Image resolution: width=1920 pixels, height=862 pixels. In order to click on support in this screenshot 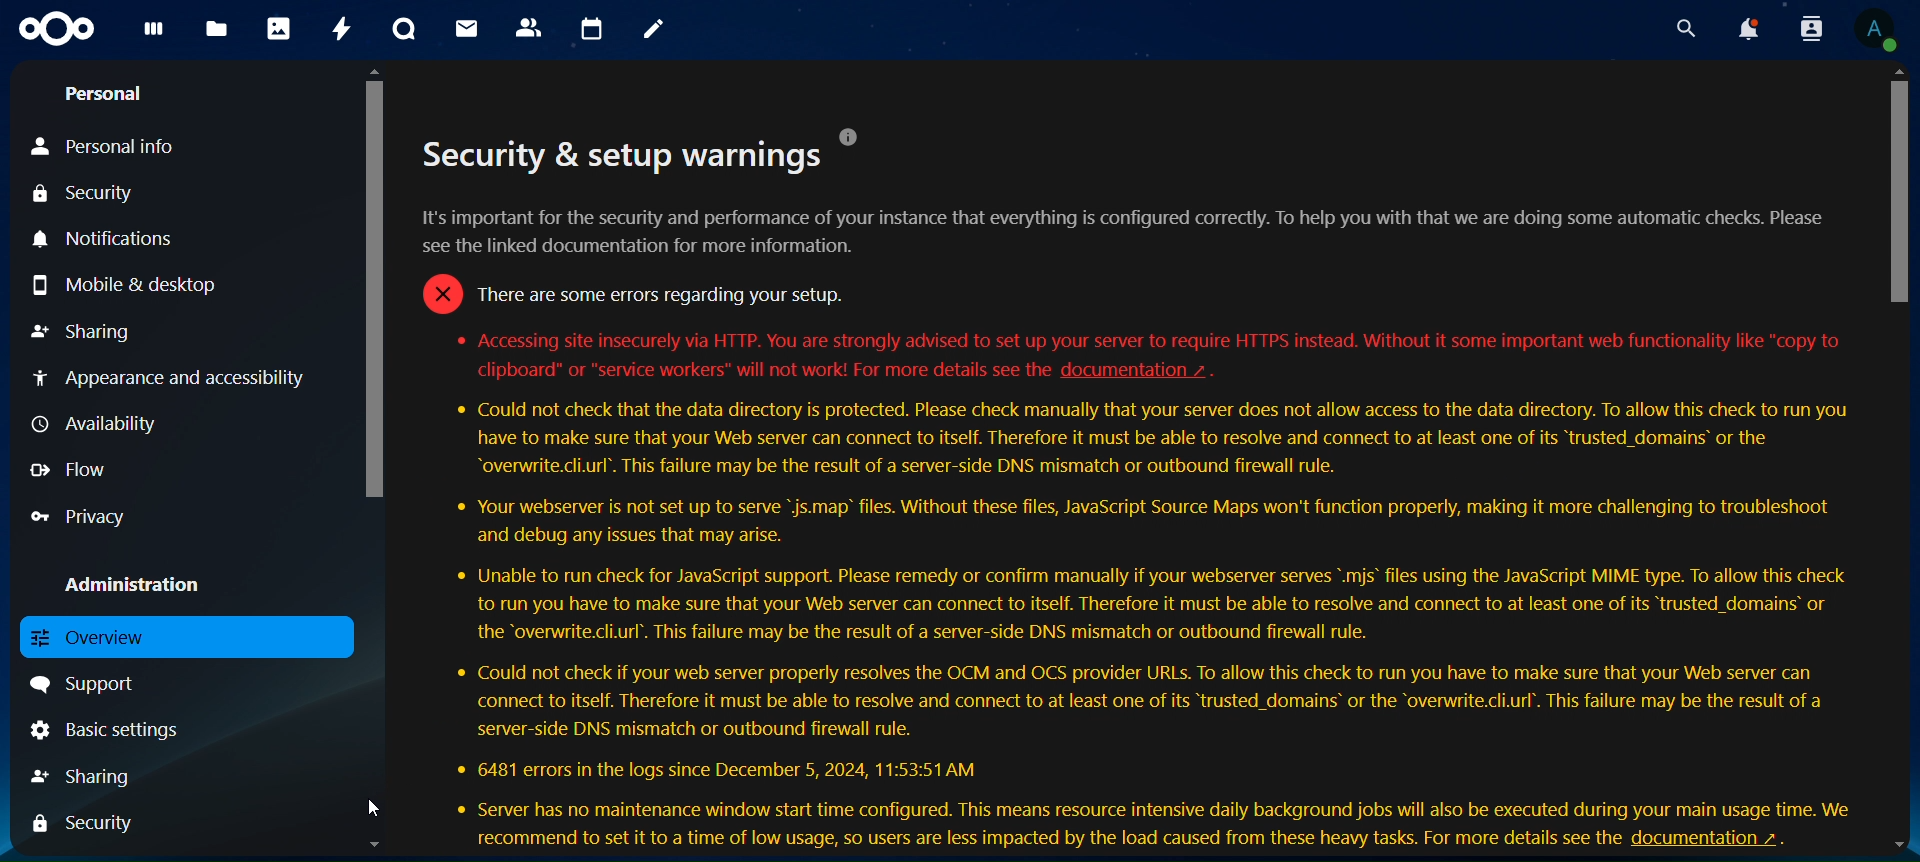, I will do `click(98, 687)`.